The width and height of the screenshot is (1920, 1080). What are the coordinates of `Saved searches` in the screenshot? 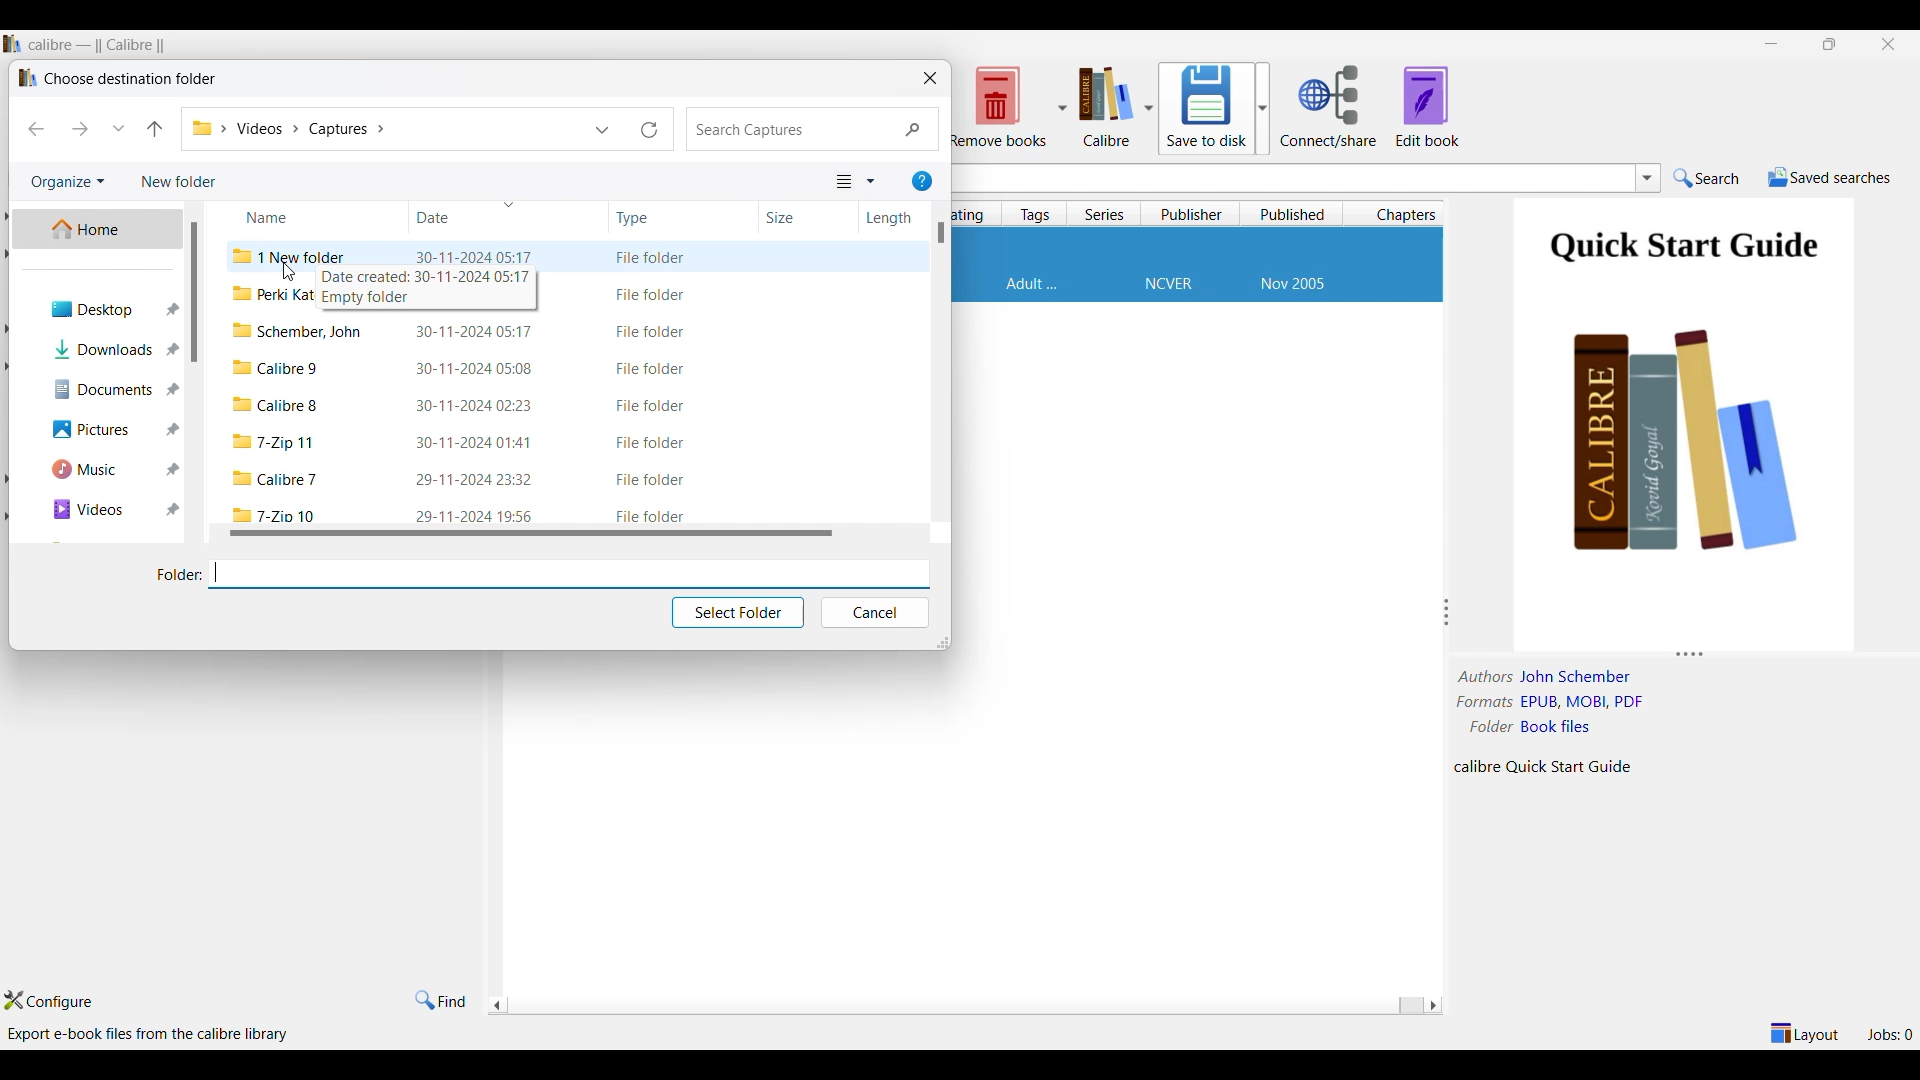 It's located at (1830, 177).